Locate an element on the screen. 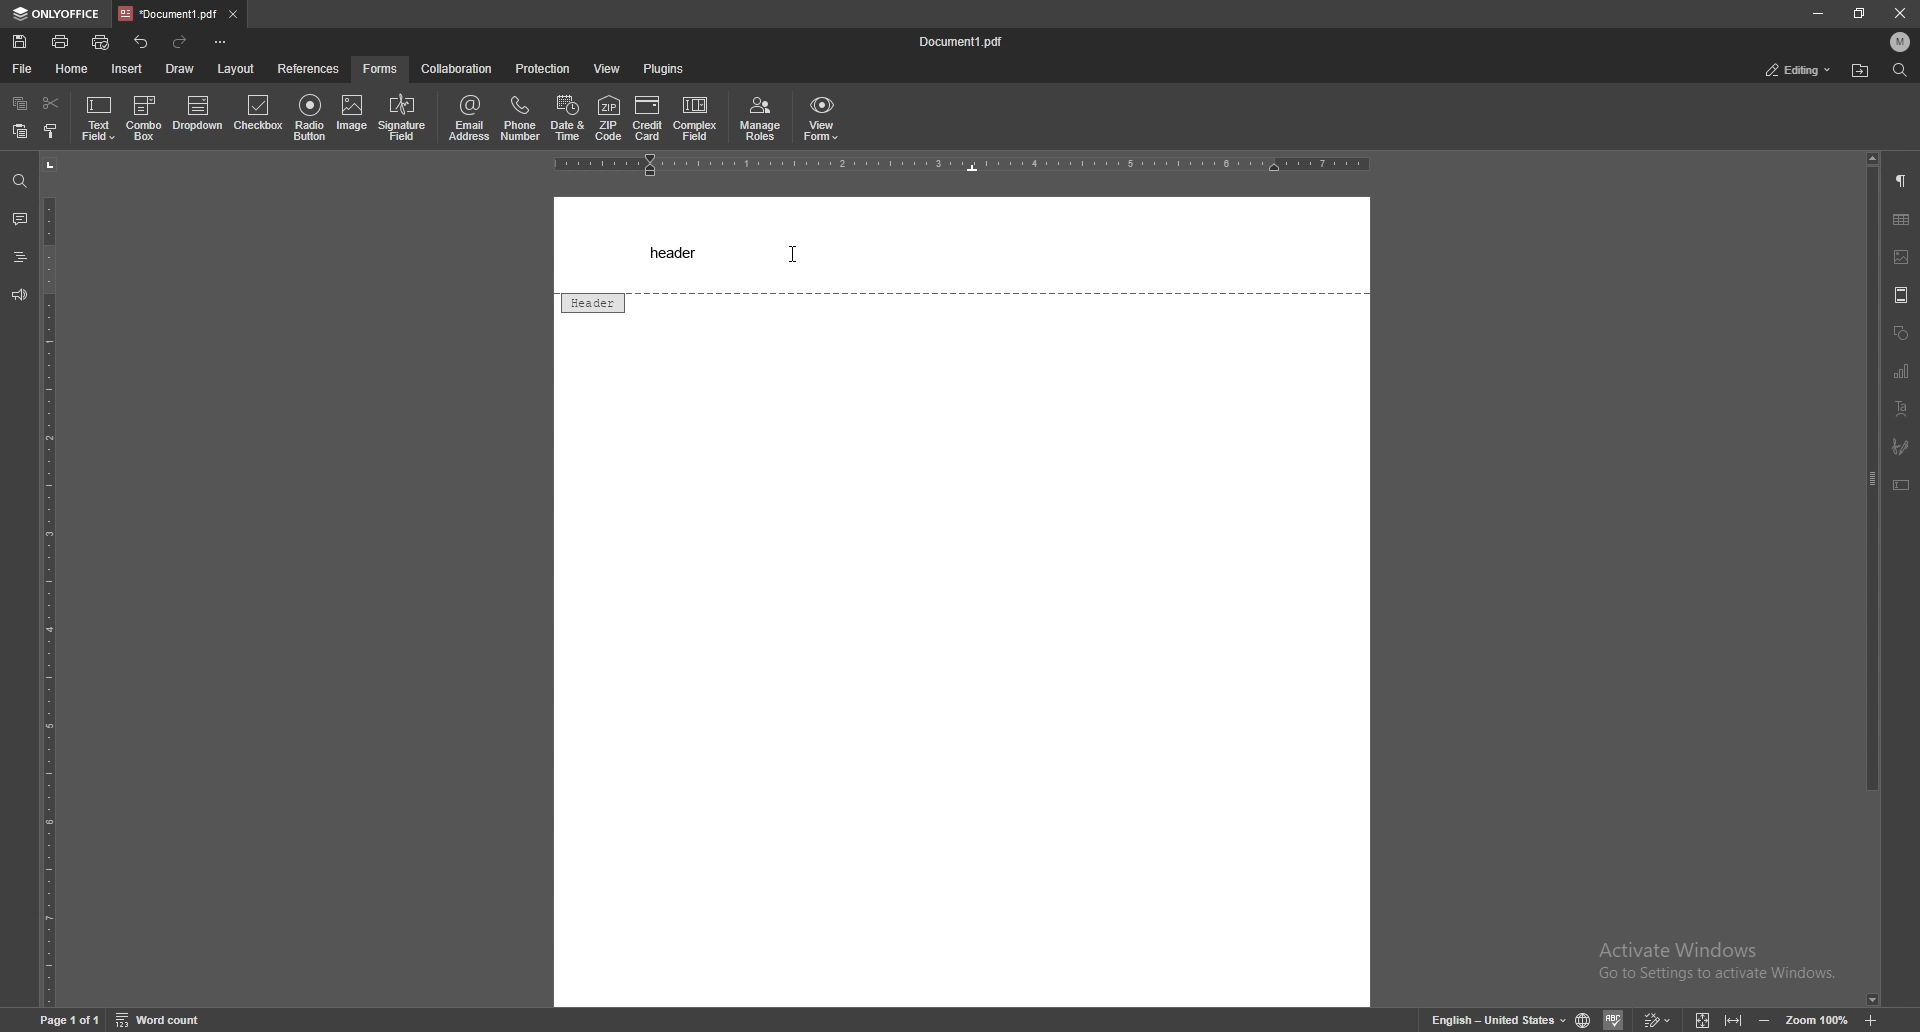 The height and width of the screenshot is (1032, 1920). text box is located at coordinates (1902, 485).